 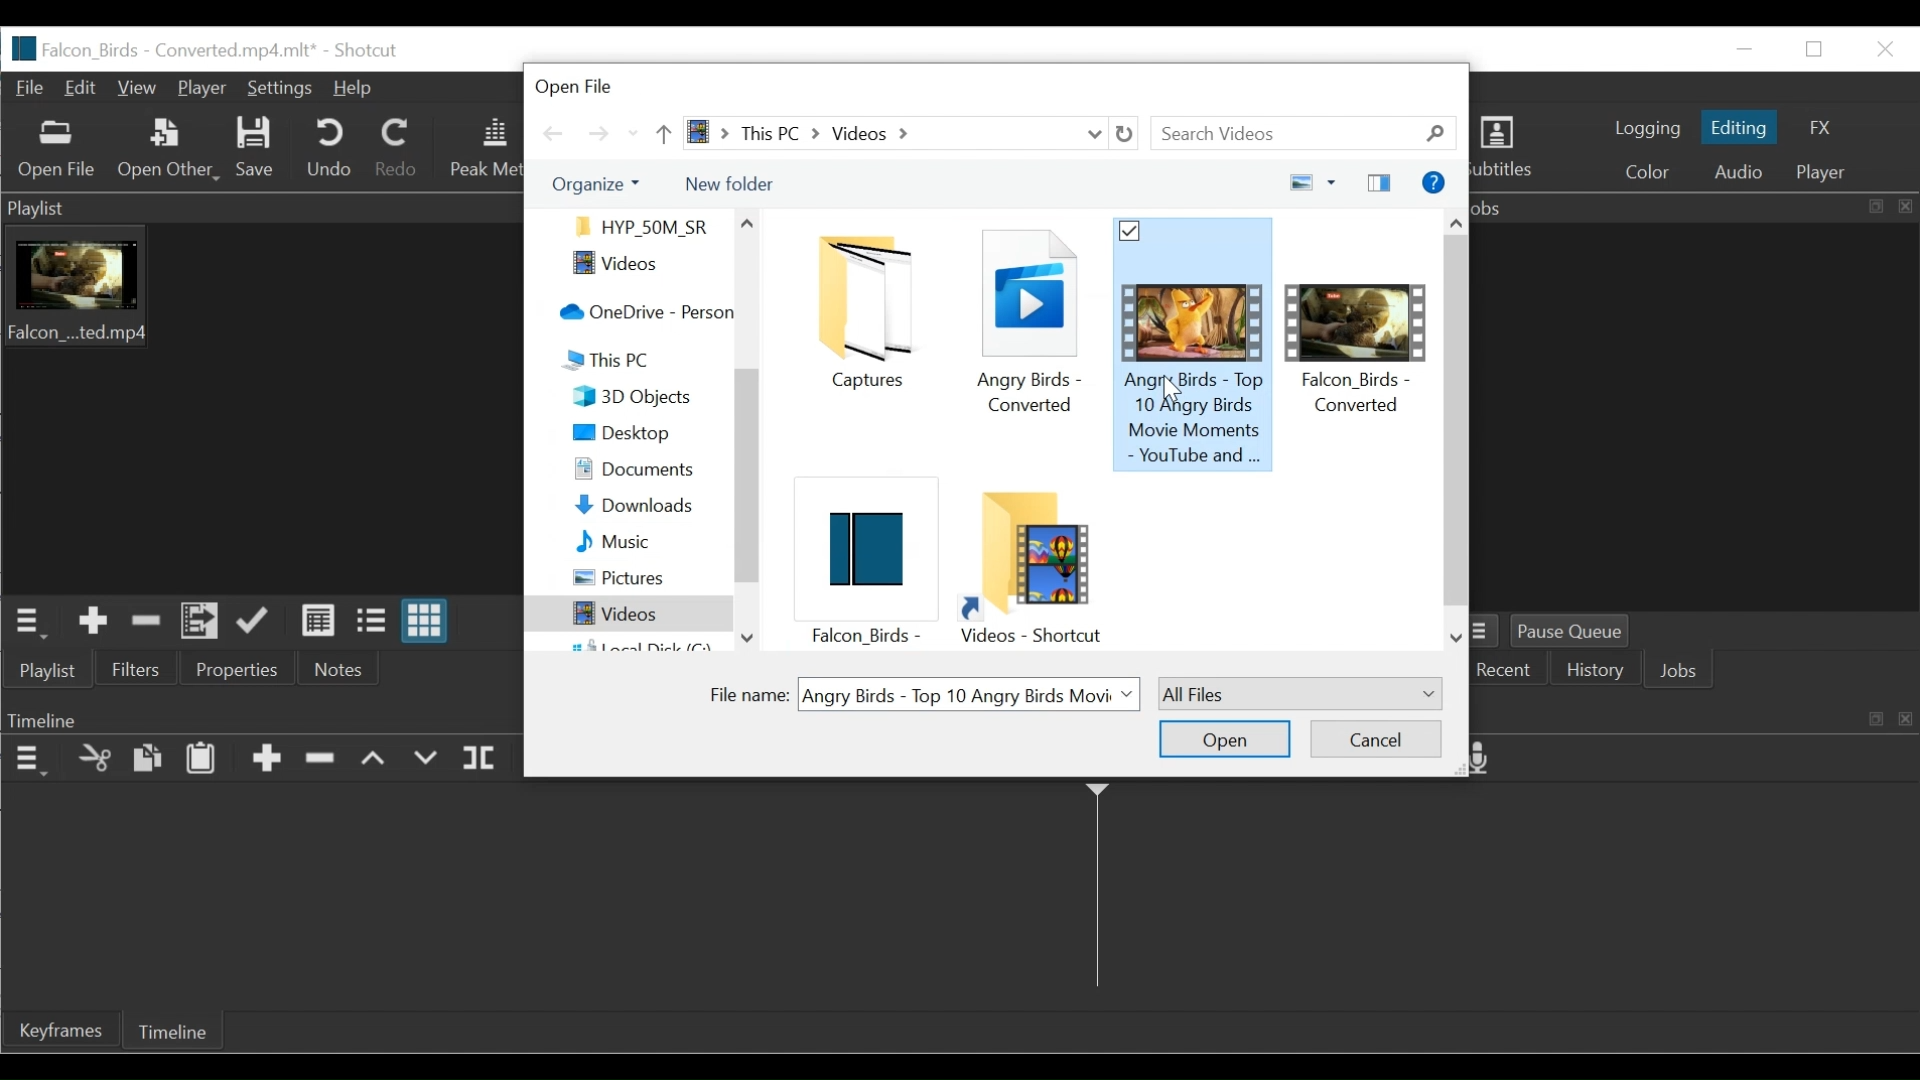 What do you see at coordinates (597, 134) in the screenshot?
I see `Go forward` at bounding box center [597, 134].